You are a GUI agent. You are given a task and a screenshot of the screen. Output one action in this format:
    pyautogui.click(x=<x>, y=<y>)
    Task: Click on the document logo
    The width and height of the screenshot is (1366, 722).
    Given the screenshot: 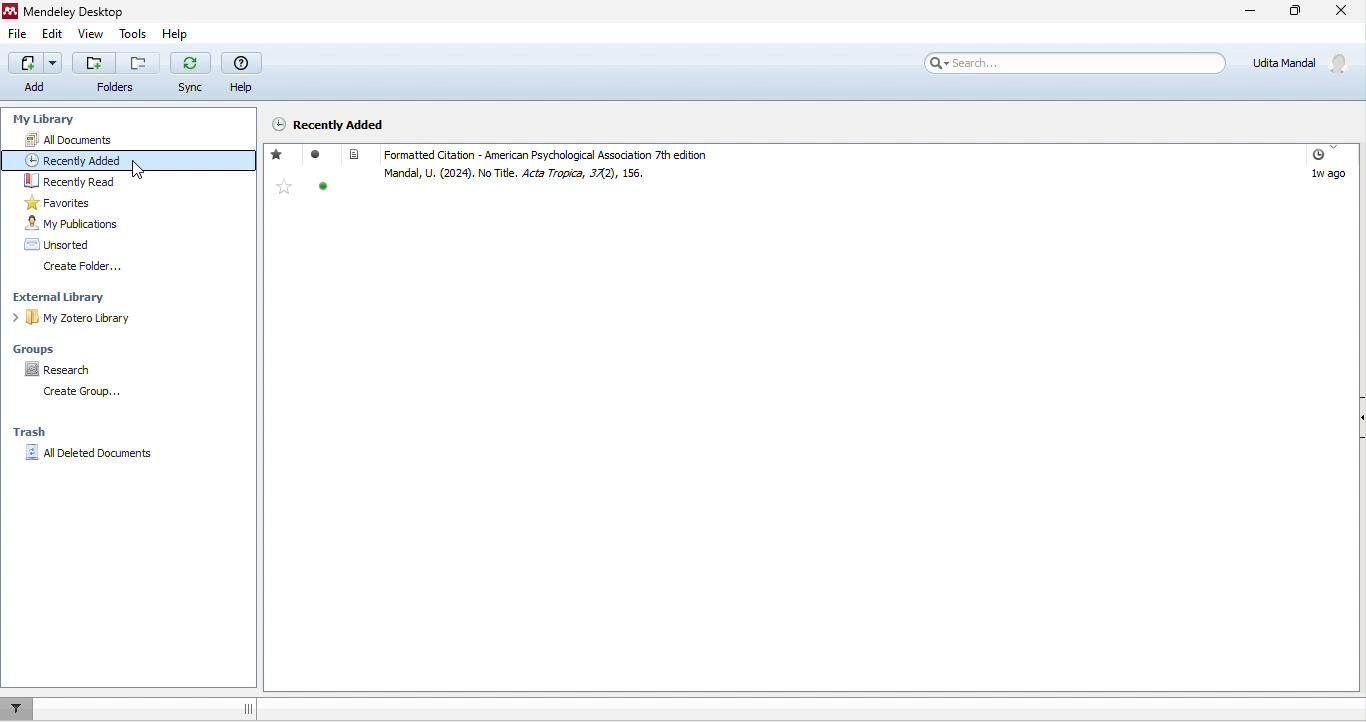 What is the action you would take?
    pyautogui.click(x=355, y=154)
    